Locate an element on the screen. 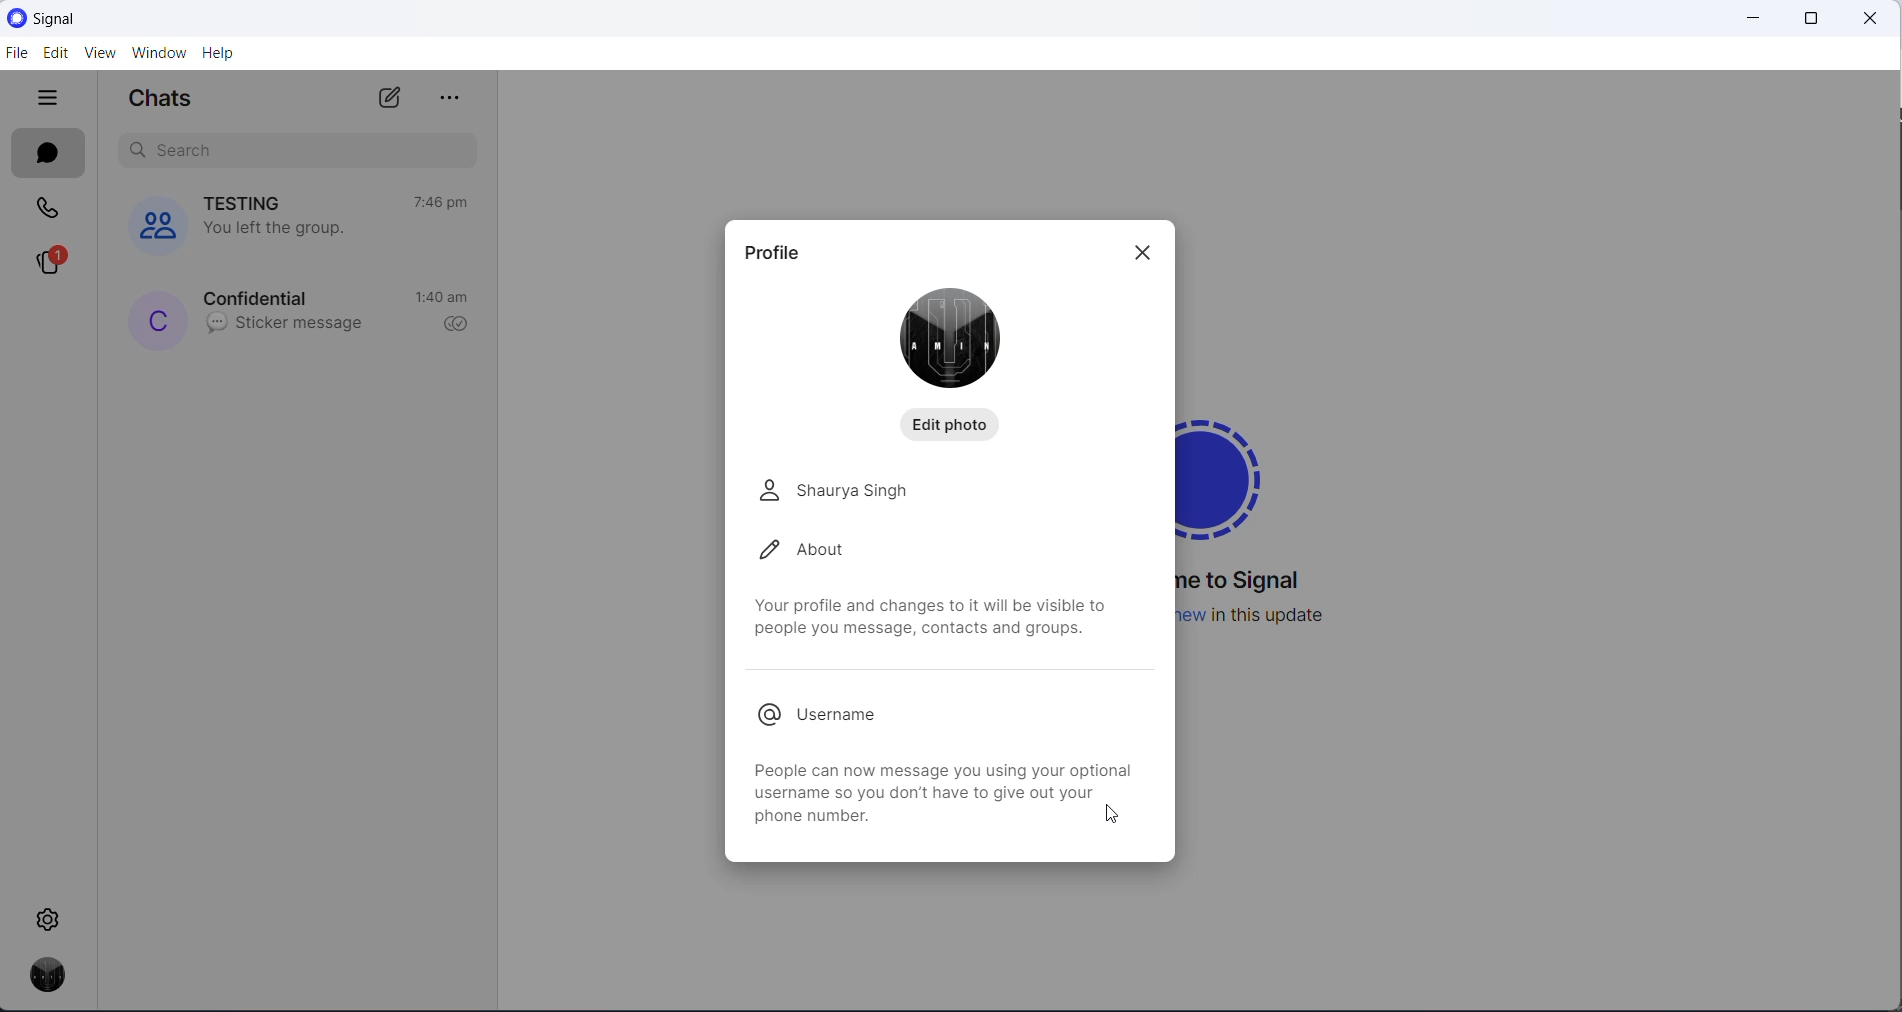 Image resolution: width=1902 pixels, height=1012 pixels. about heading is located at coordinates (836, 549).